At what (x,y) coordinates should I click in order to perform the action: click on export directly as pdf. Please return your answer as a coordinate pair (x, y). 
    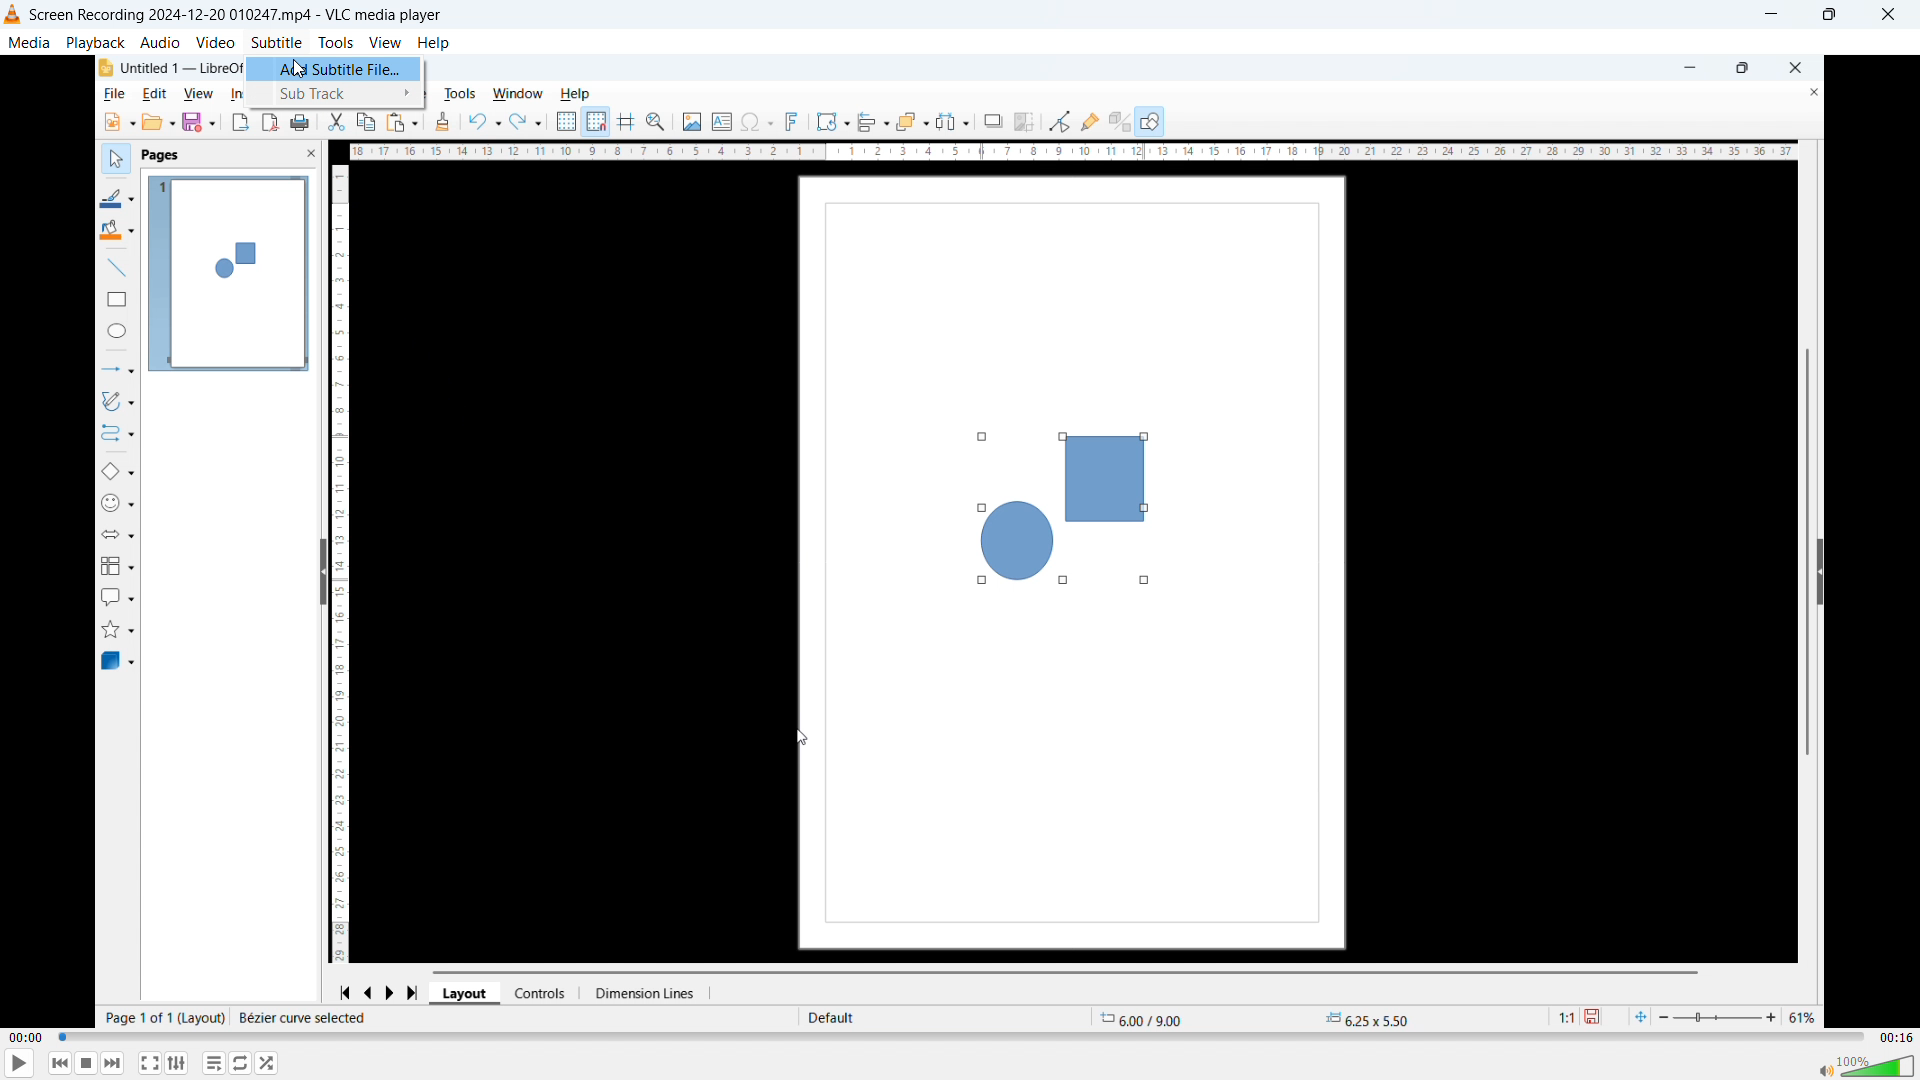
    Looking at the image, I should click on (271, 123).